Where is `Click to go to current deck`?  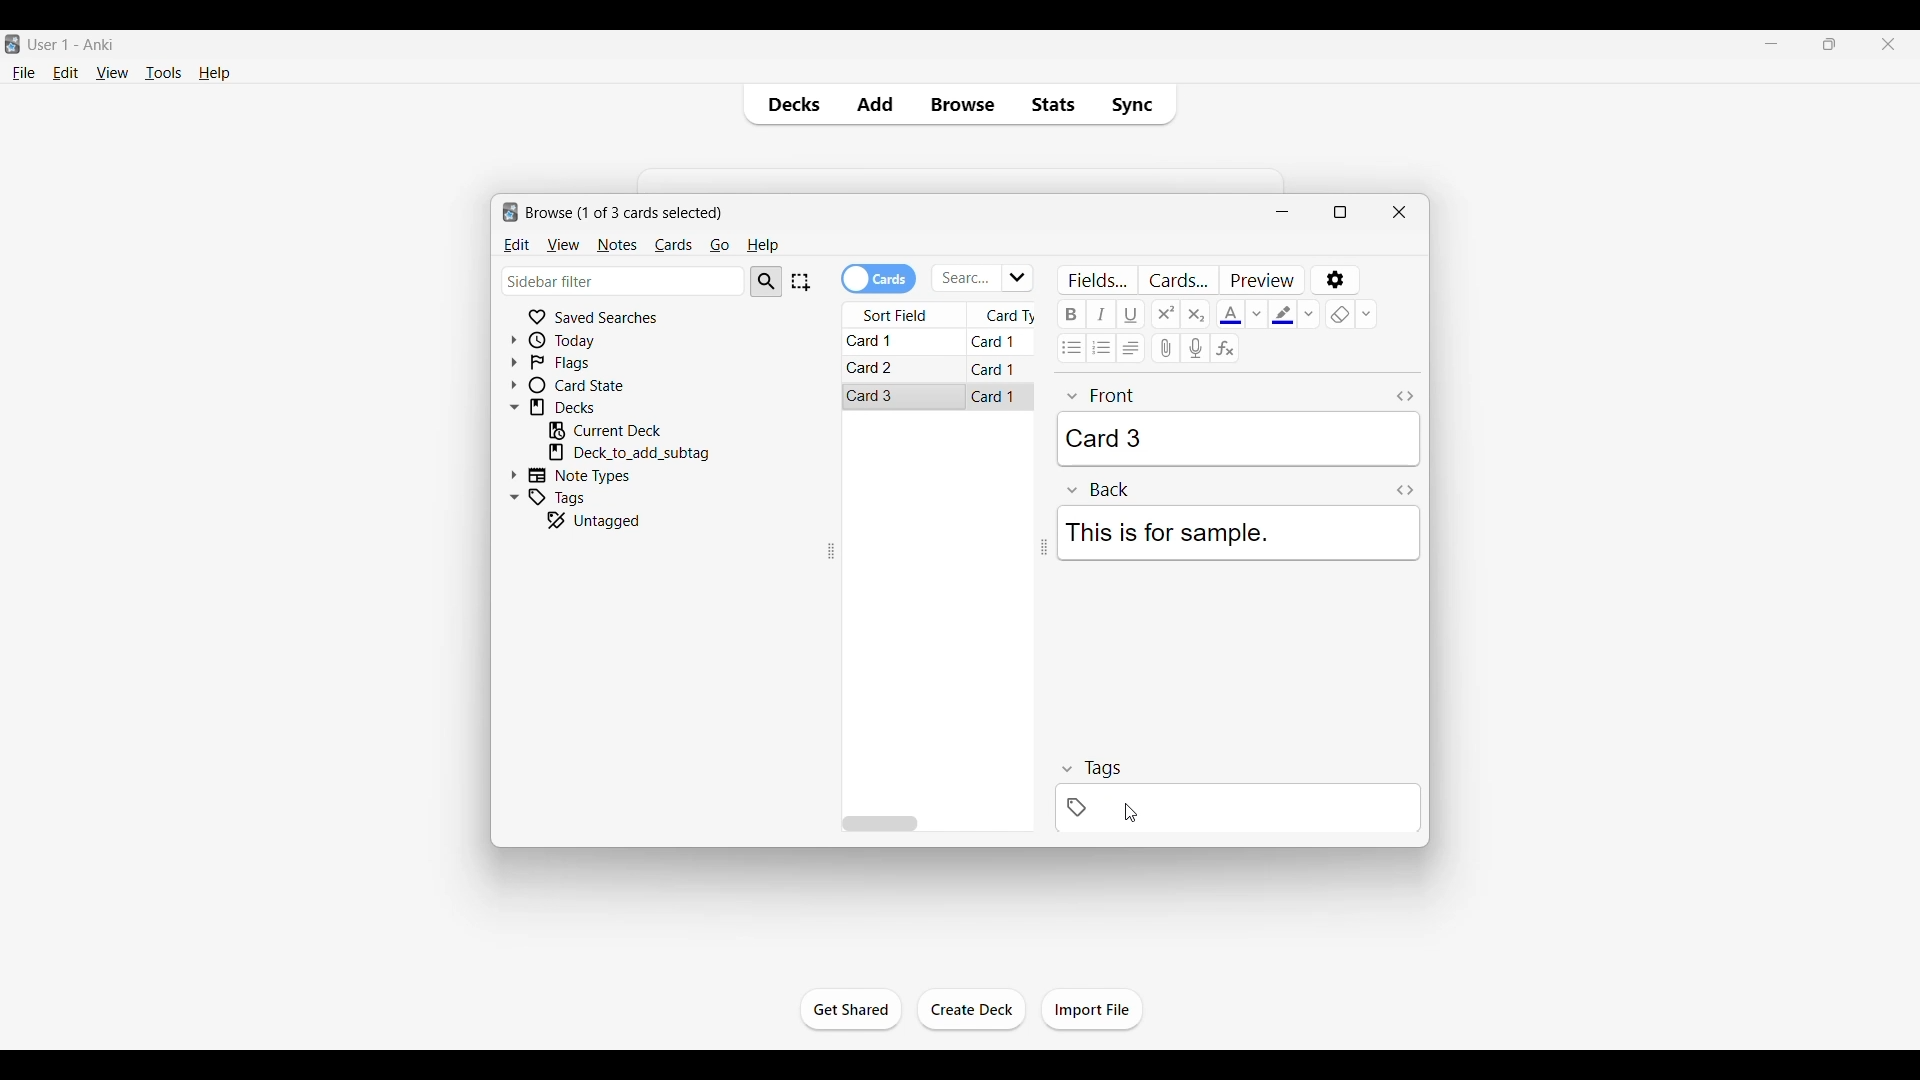 Click to go to current deck is located at coordinates (619, 430).